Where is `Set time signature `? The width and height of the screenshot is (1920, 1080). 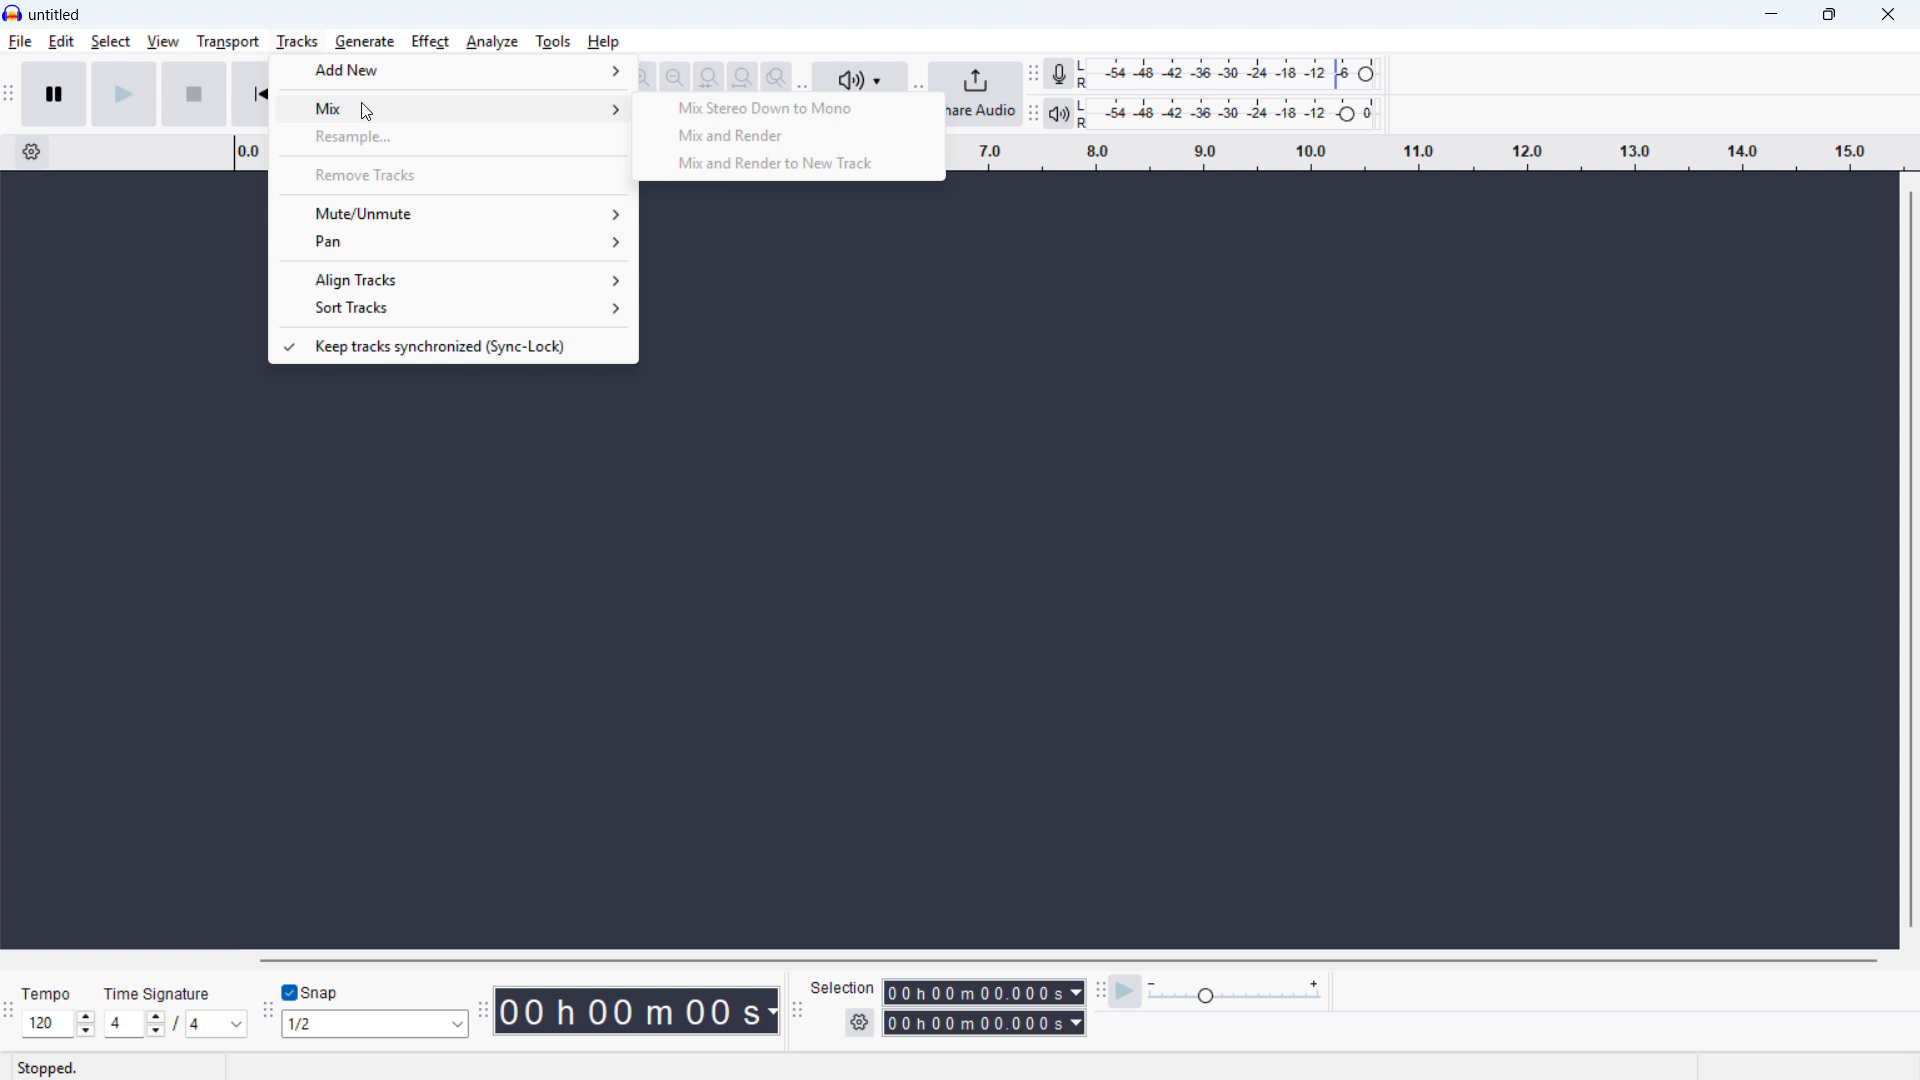
Set time signature  is located at coordinates (174, 1024).